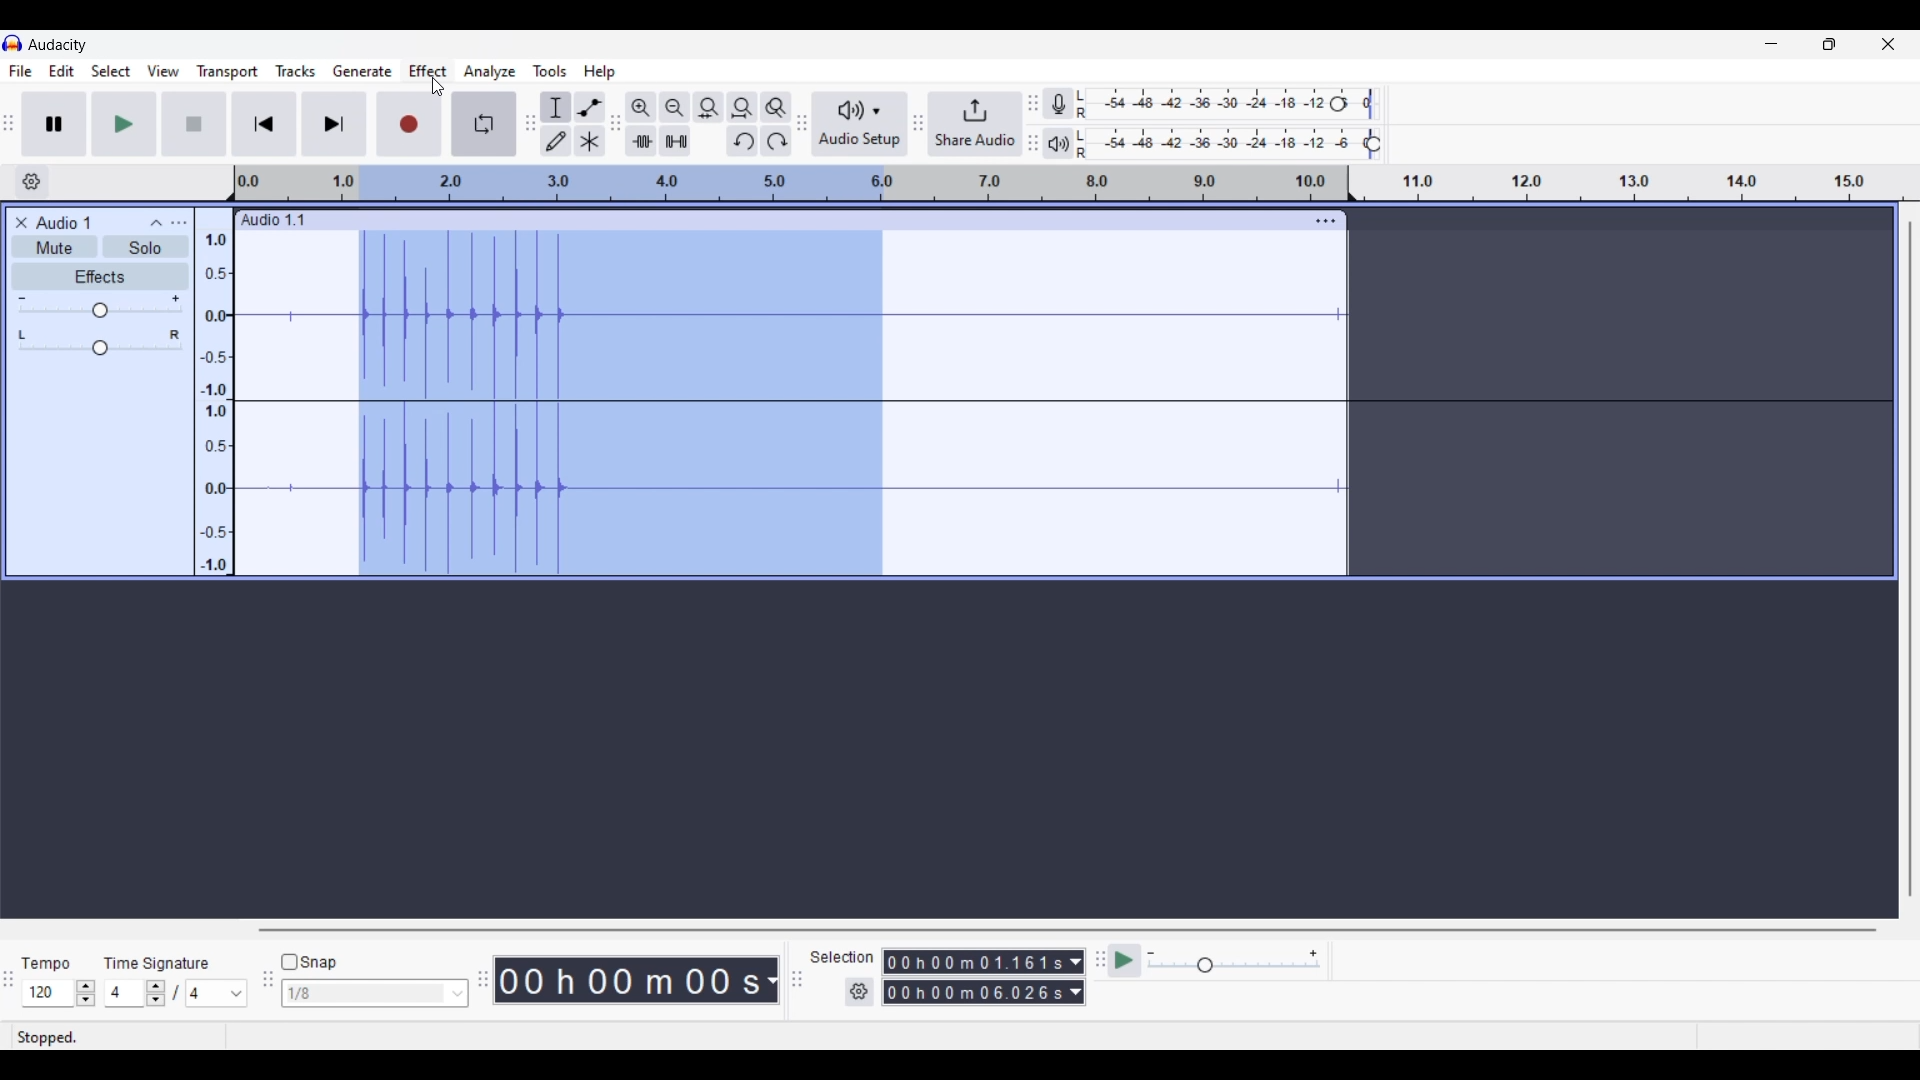  I want to click on Recording level header, so click(1338, 104).